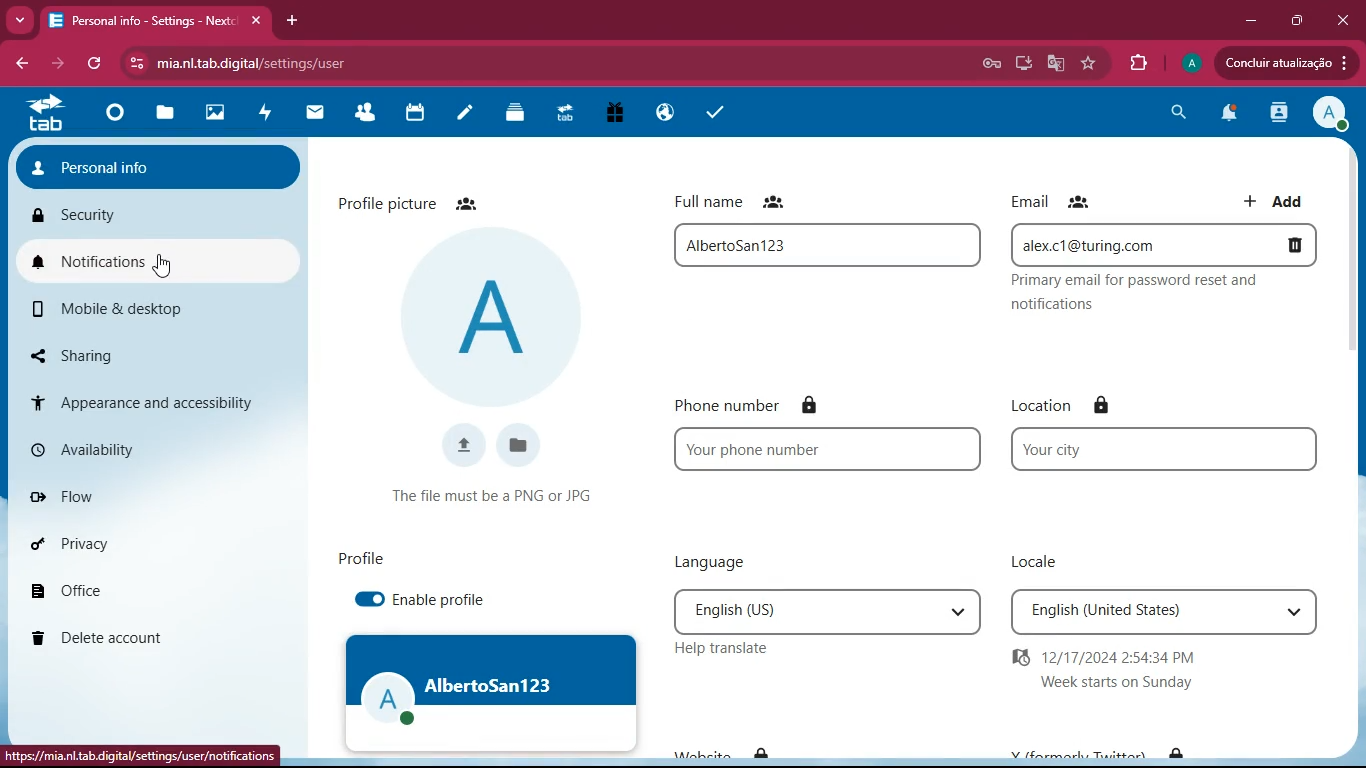 Image resolution: width=1366 pixels, height=768 pixels. I want to click on notes, so click(462, 115).